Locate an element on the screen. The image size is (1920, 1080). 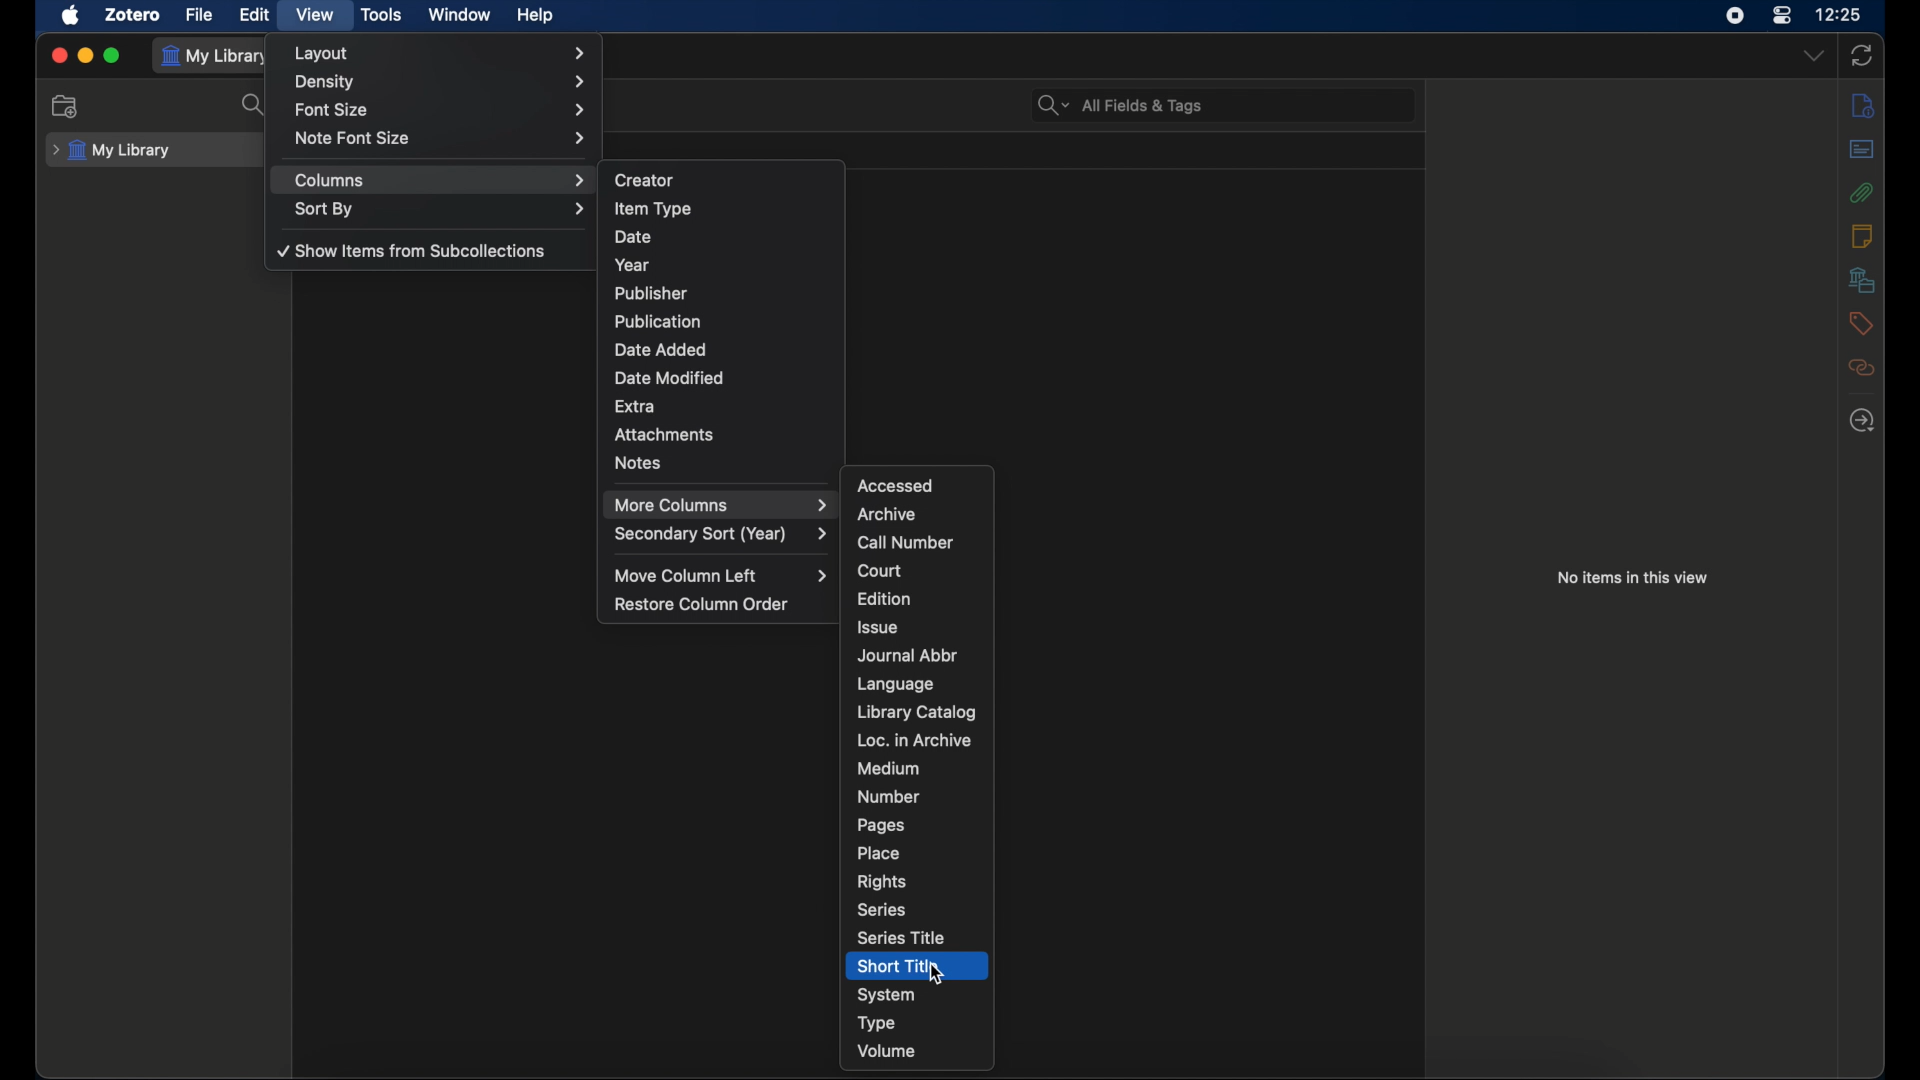
maximize is located at coordinates (113, 56).